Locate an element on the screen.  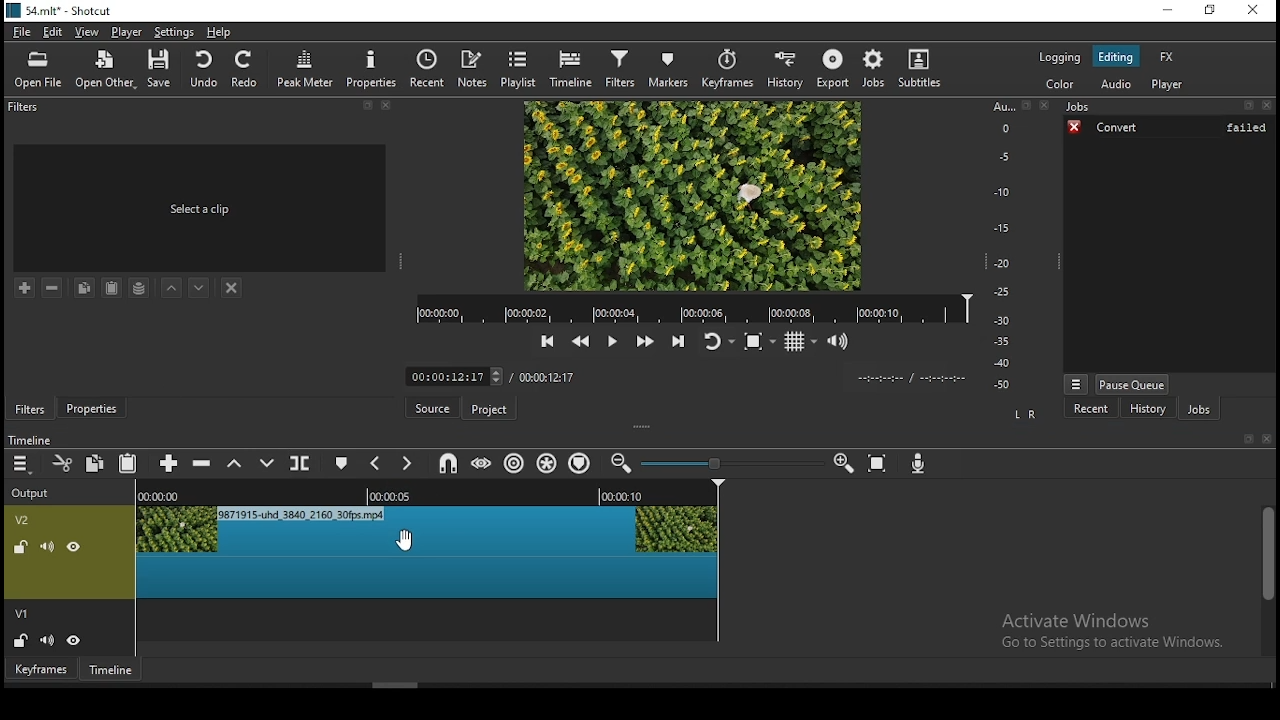
play quickly forwards is located at coordinates (643, 343).